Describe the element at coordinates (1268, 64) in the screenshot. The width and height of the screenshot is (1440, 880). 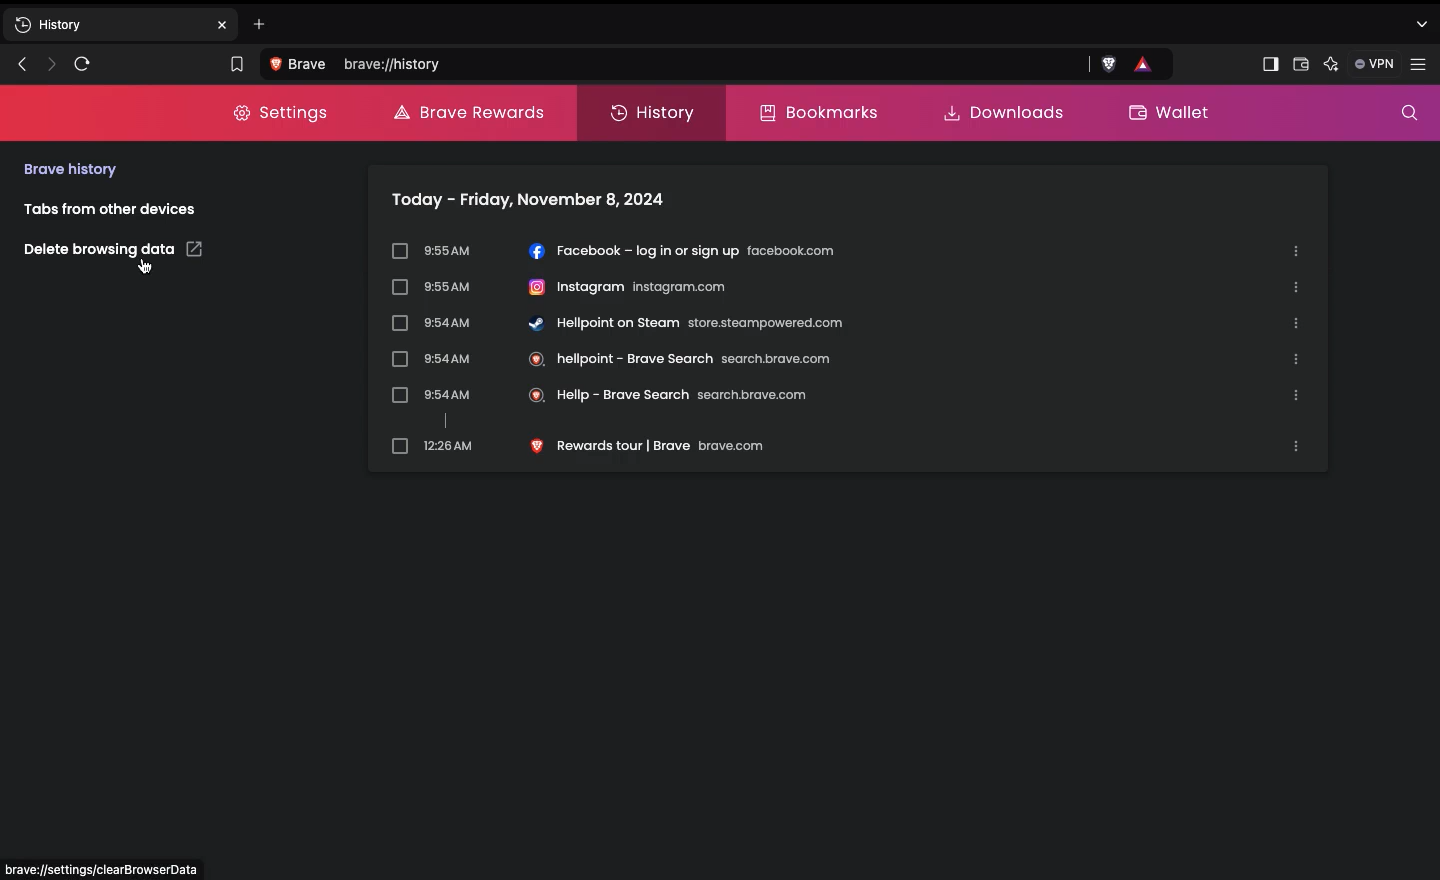
I see `Sidebar` at that location.